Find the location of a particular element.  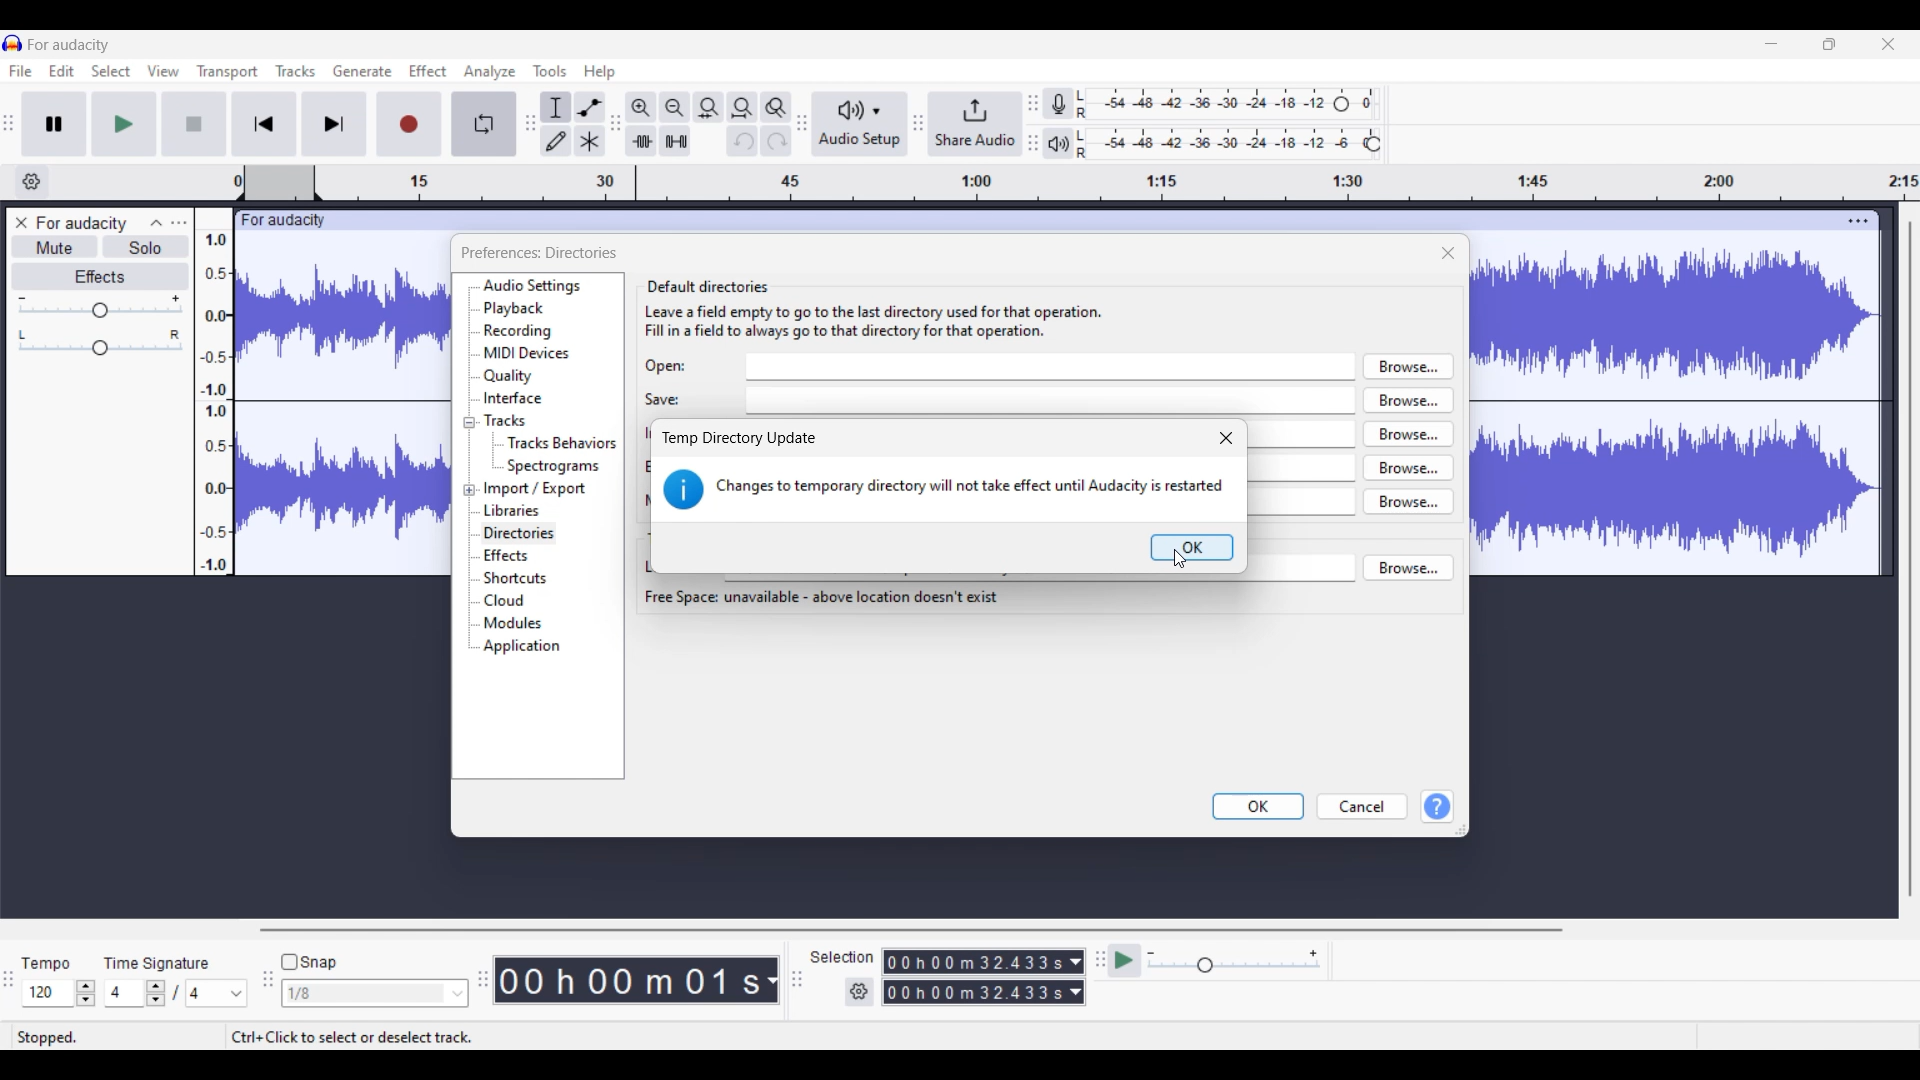

h Changes to temporary directory will not take effect until Audacity is restarted is located at coordinates (944, 493).